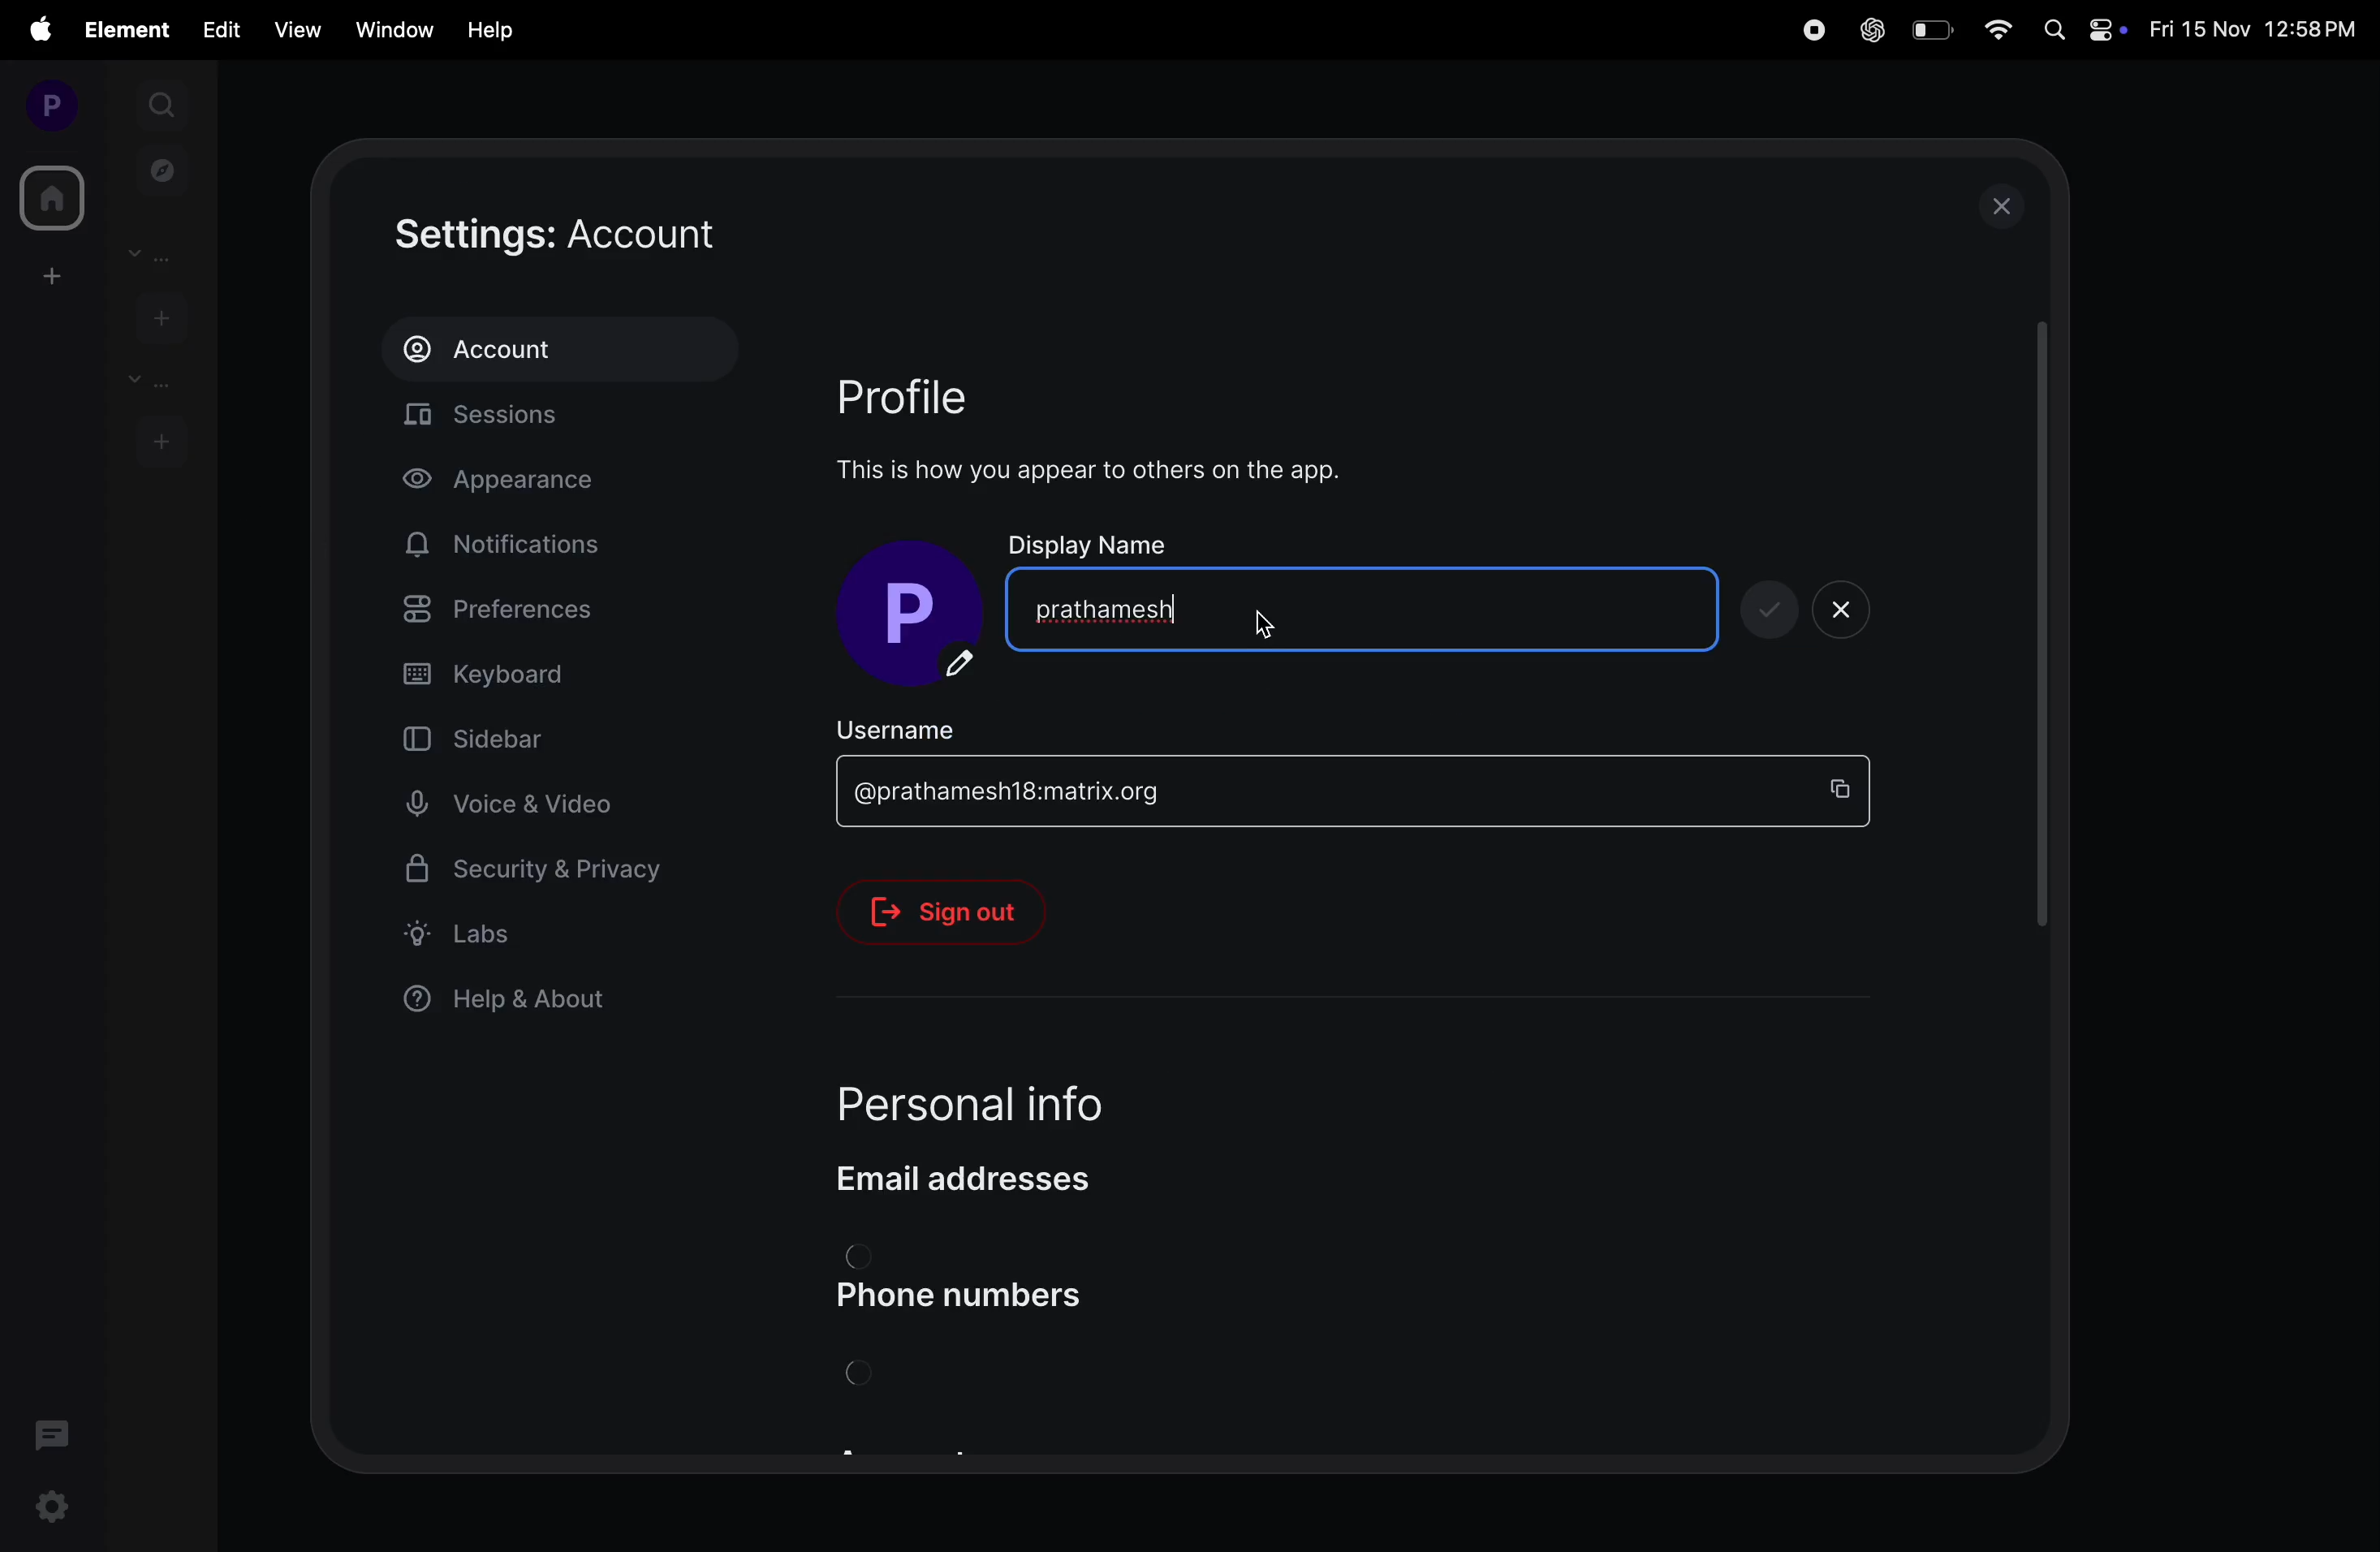 The image size is (2380, 1552). What do you see at coordinates (529, 483) in the screenshot?
I see `apperance` at bounding box center [529, 483].